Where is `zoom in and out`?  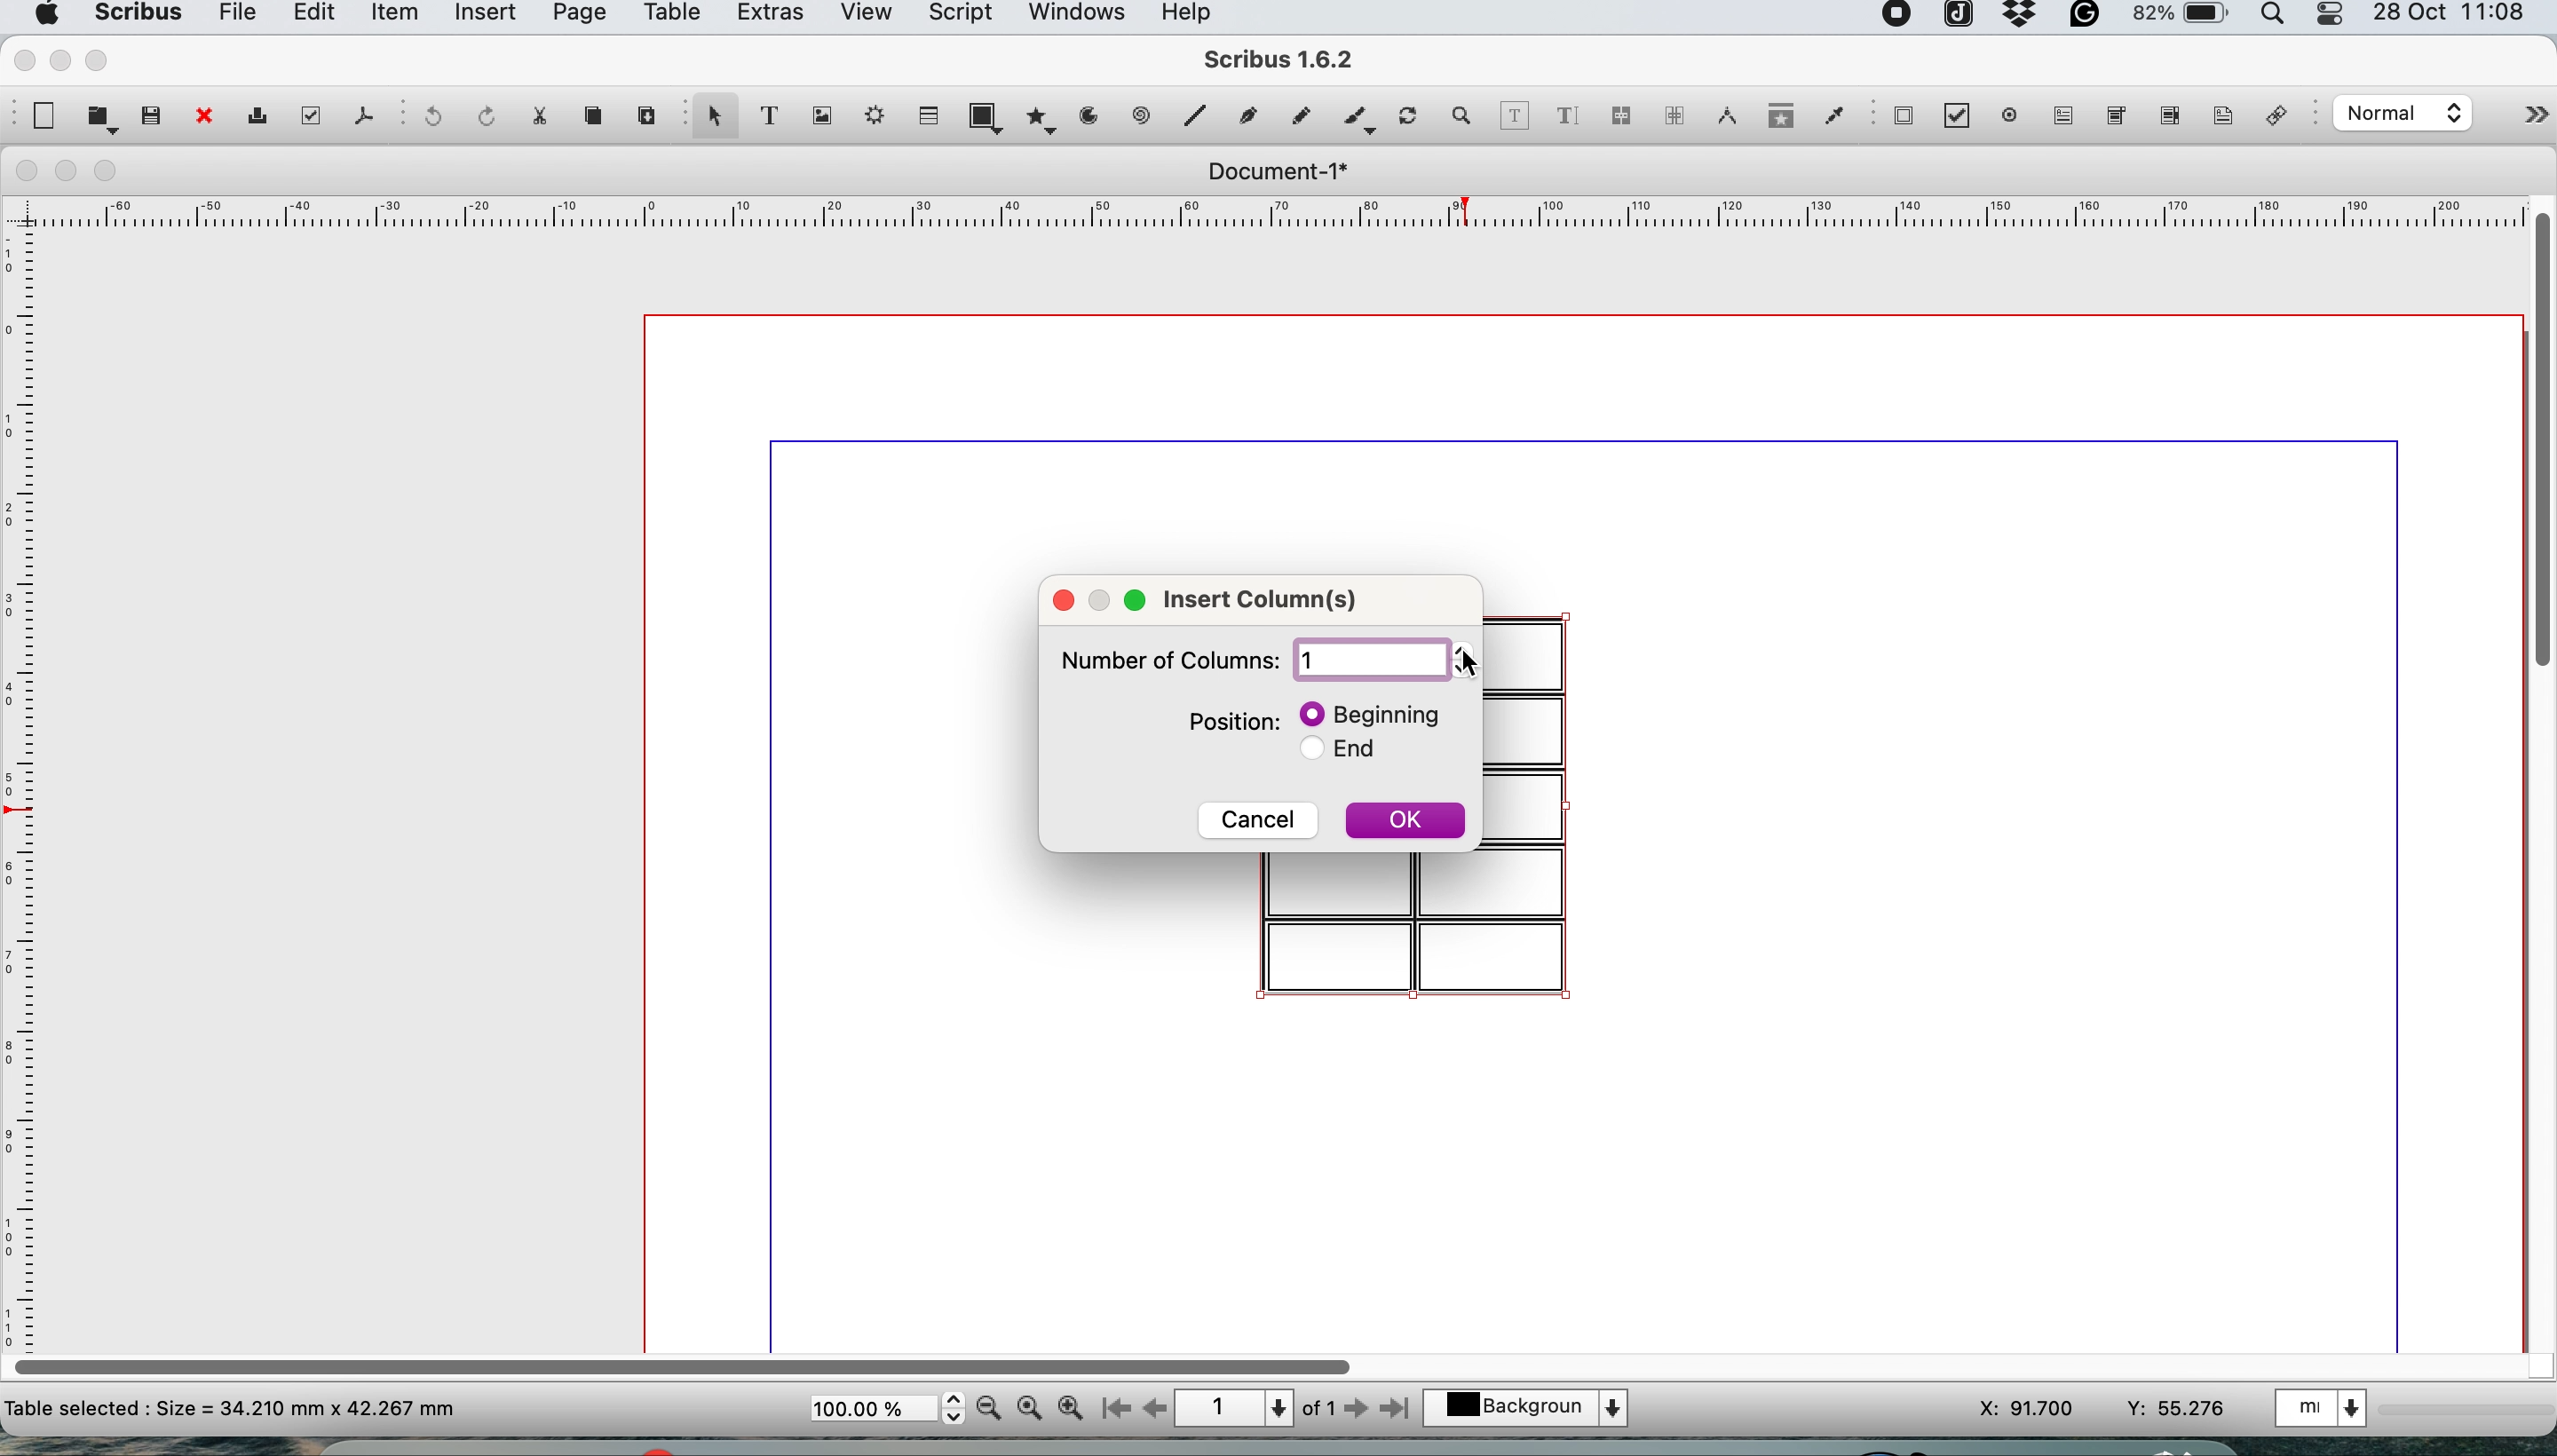
zoom in and out is located at coordinates (1463, 116).